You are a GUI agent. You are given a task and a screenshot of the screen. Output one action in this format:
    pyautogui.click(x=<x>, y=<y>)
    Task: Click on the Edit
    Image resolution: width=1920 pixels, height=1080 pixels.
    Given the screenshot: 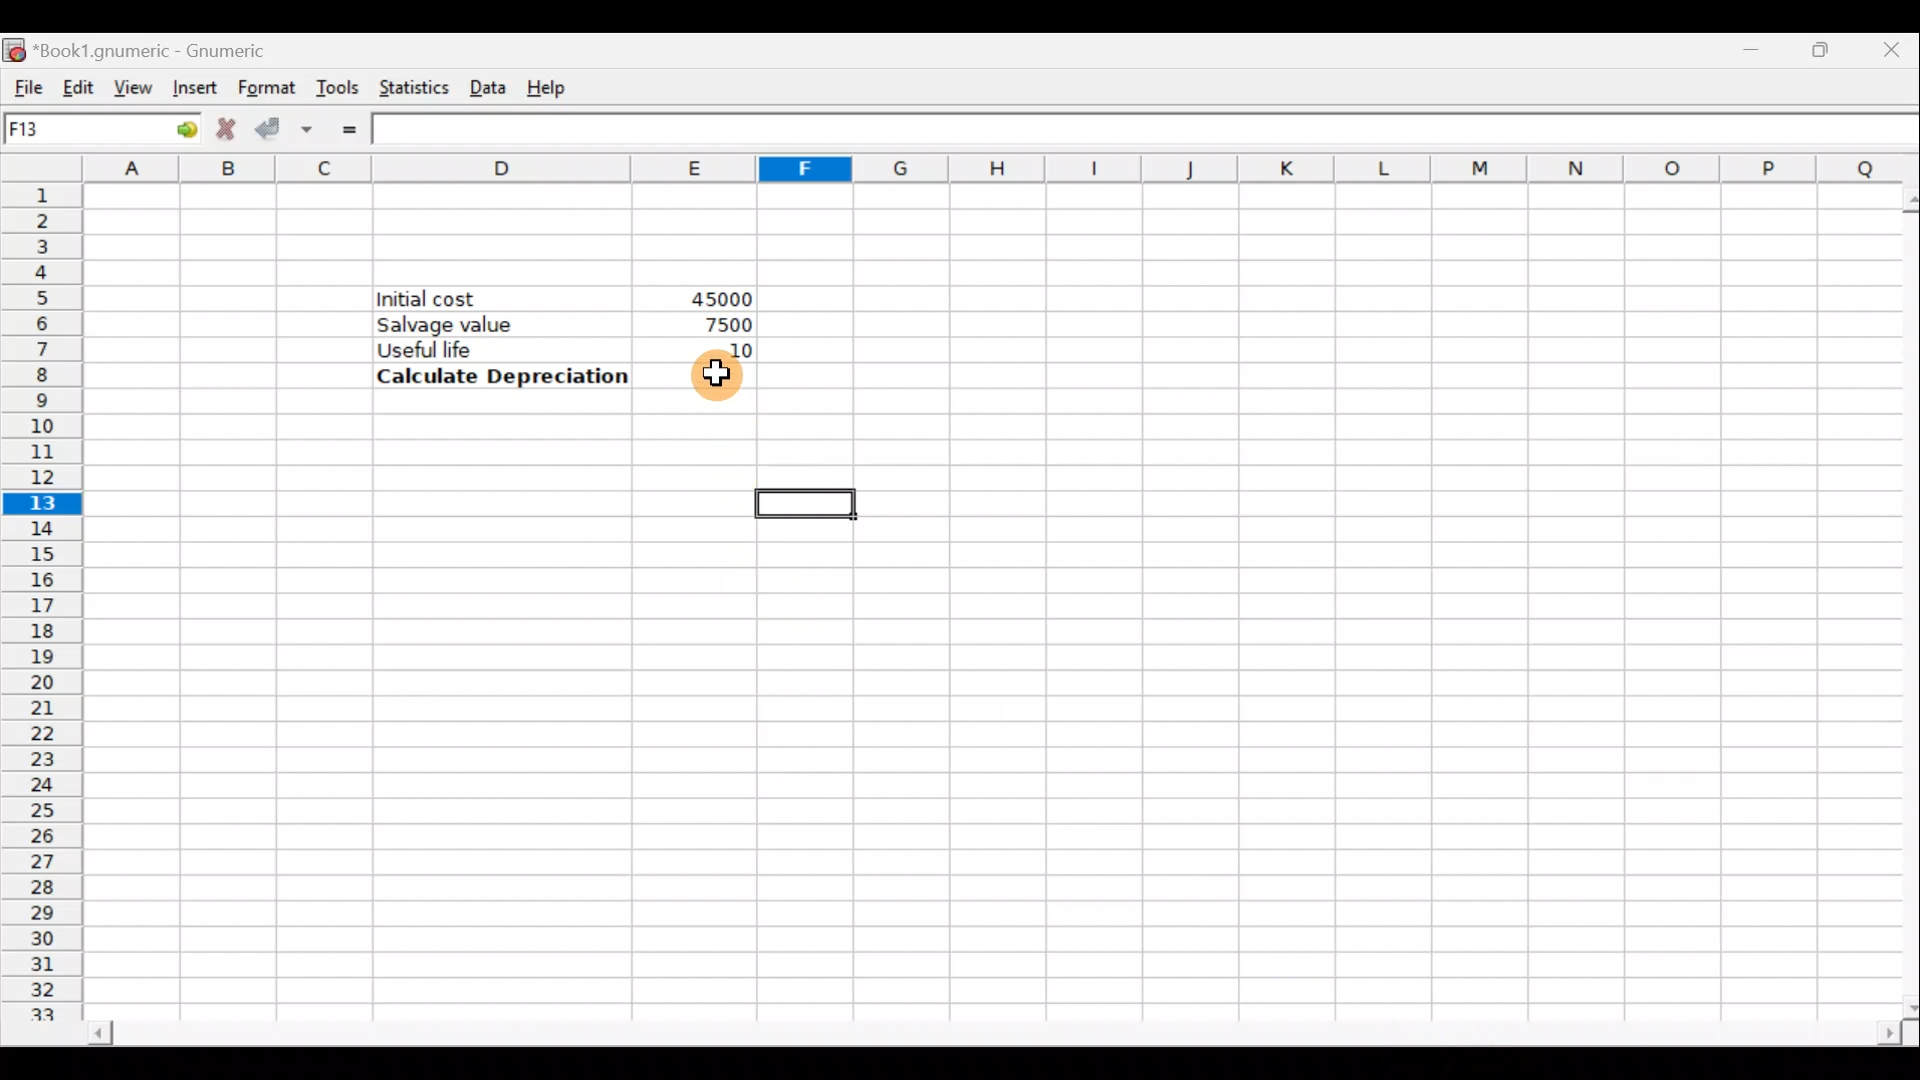 What is the action you would take?
    pyautogui.click(x=79, y=83)
    